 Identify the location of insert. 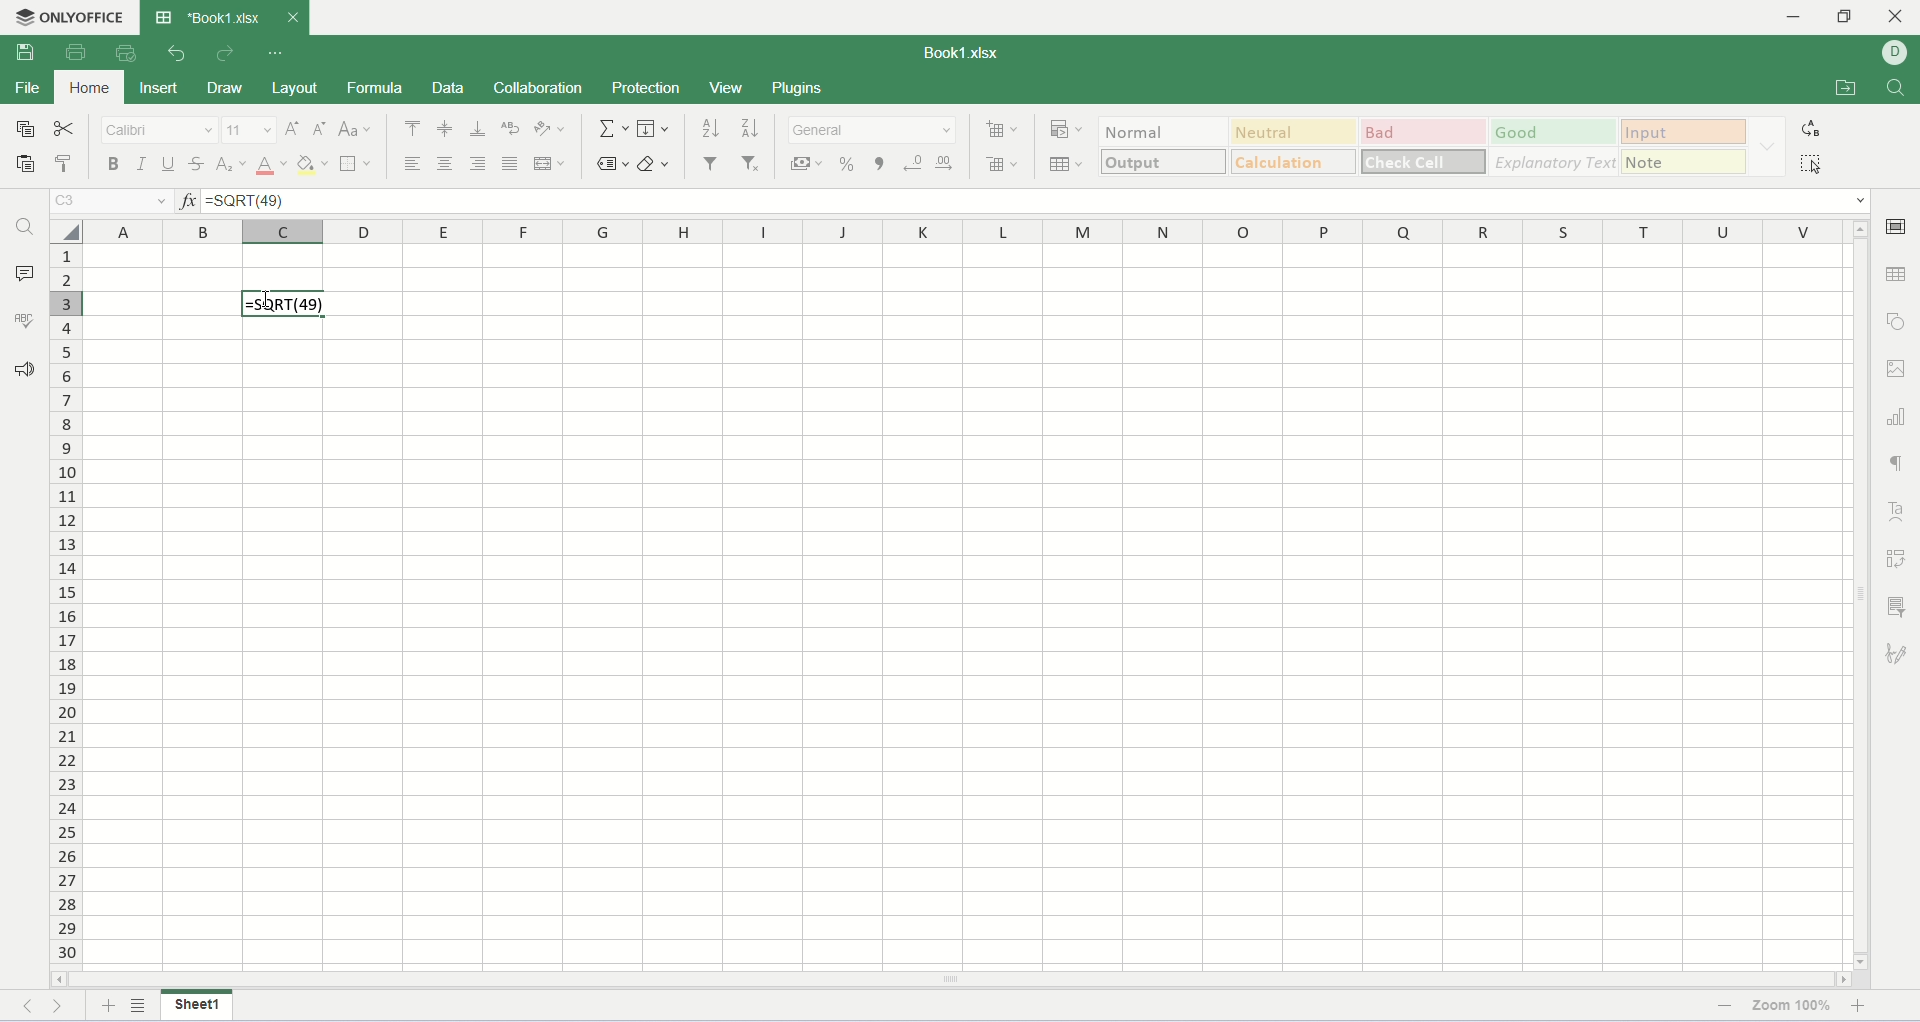
(158, 88).